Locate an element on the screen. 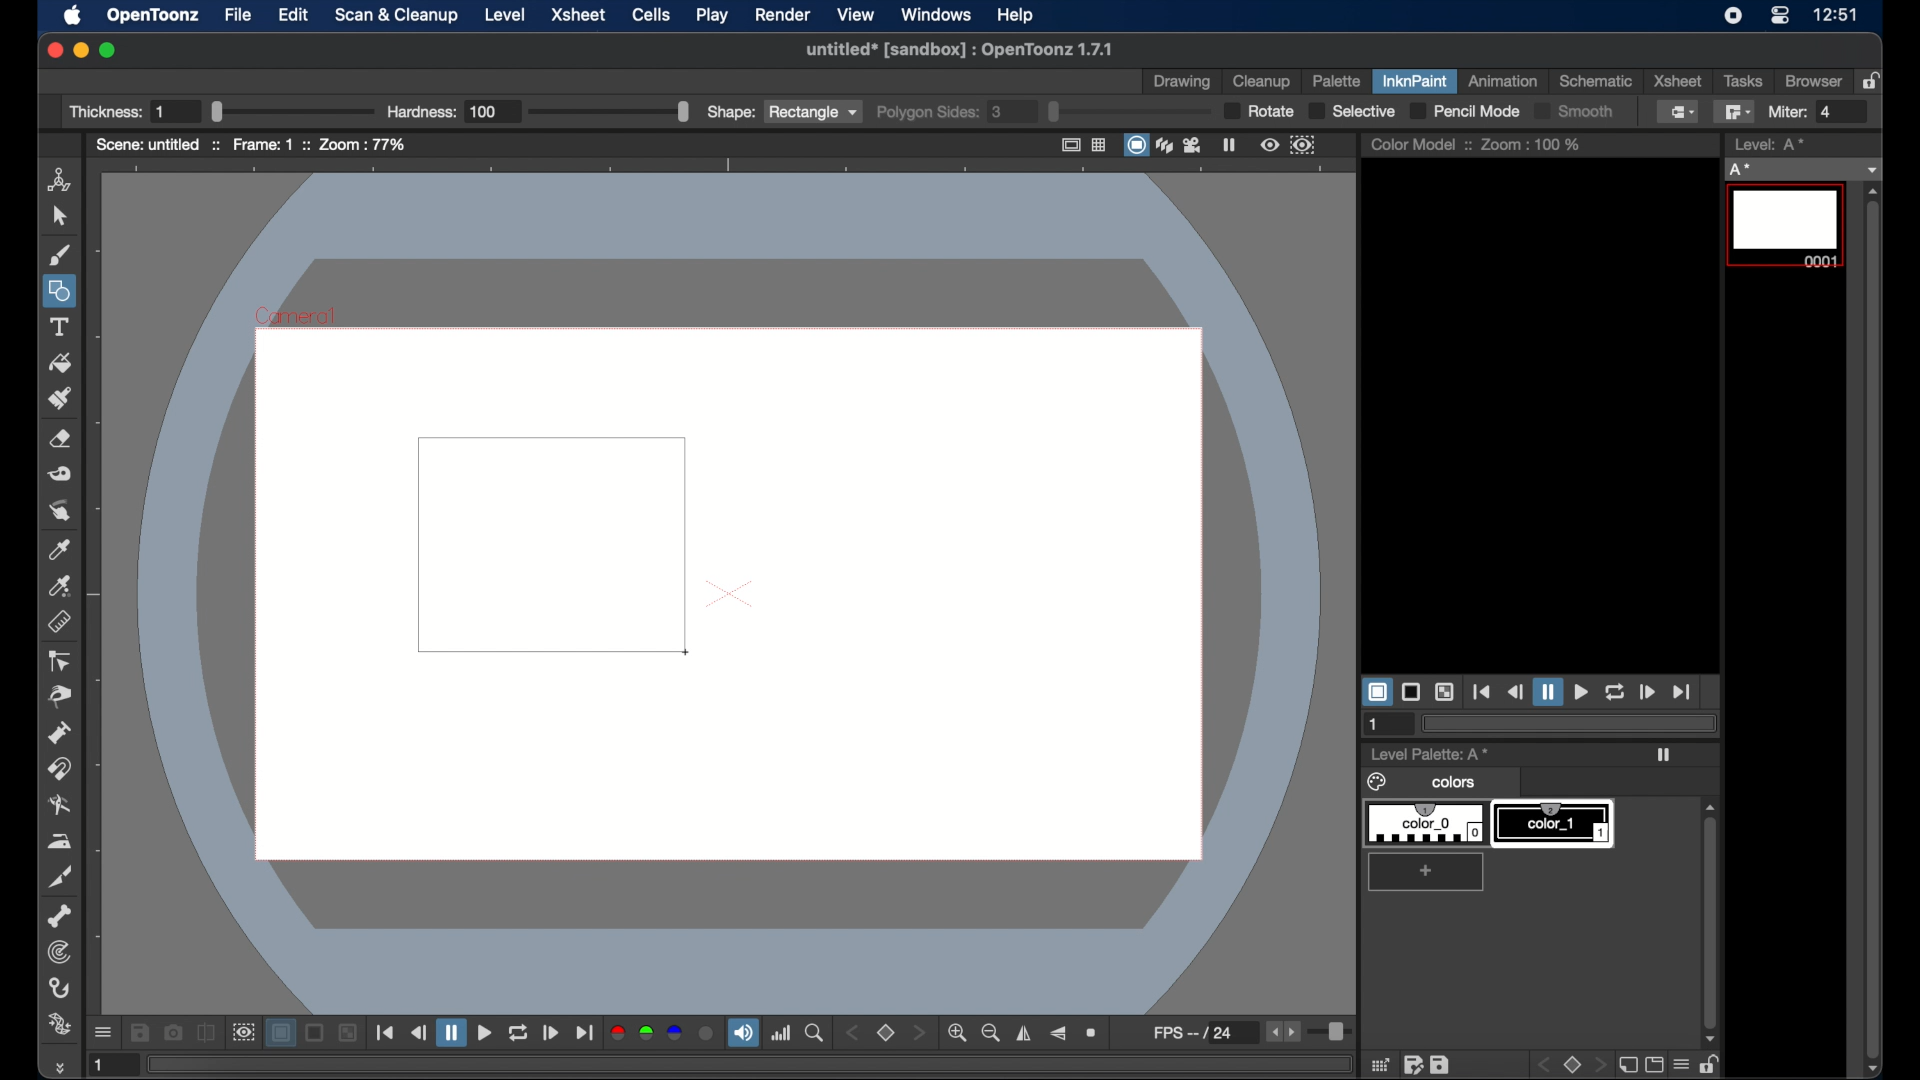 This screenshot has height=1080, width=1920. volume is located at coordinates (743, 1032).